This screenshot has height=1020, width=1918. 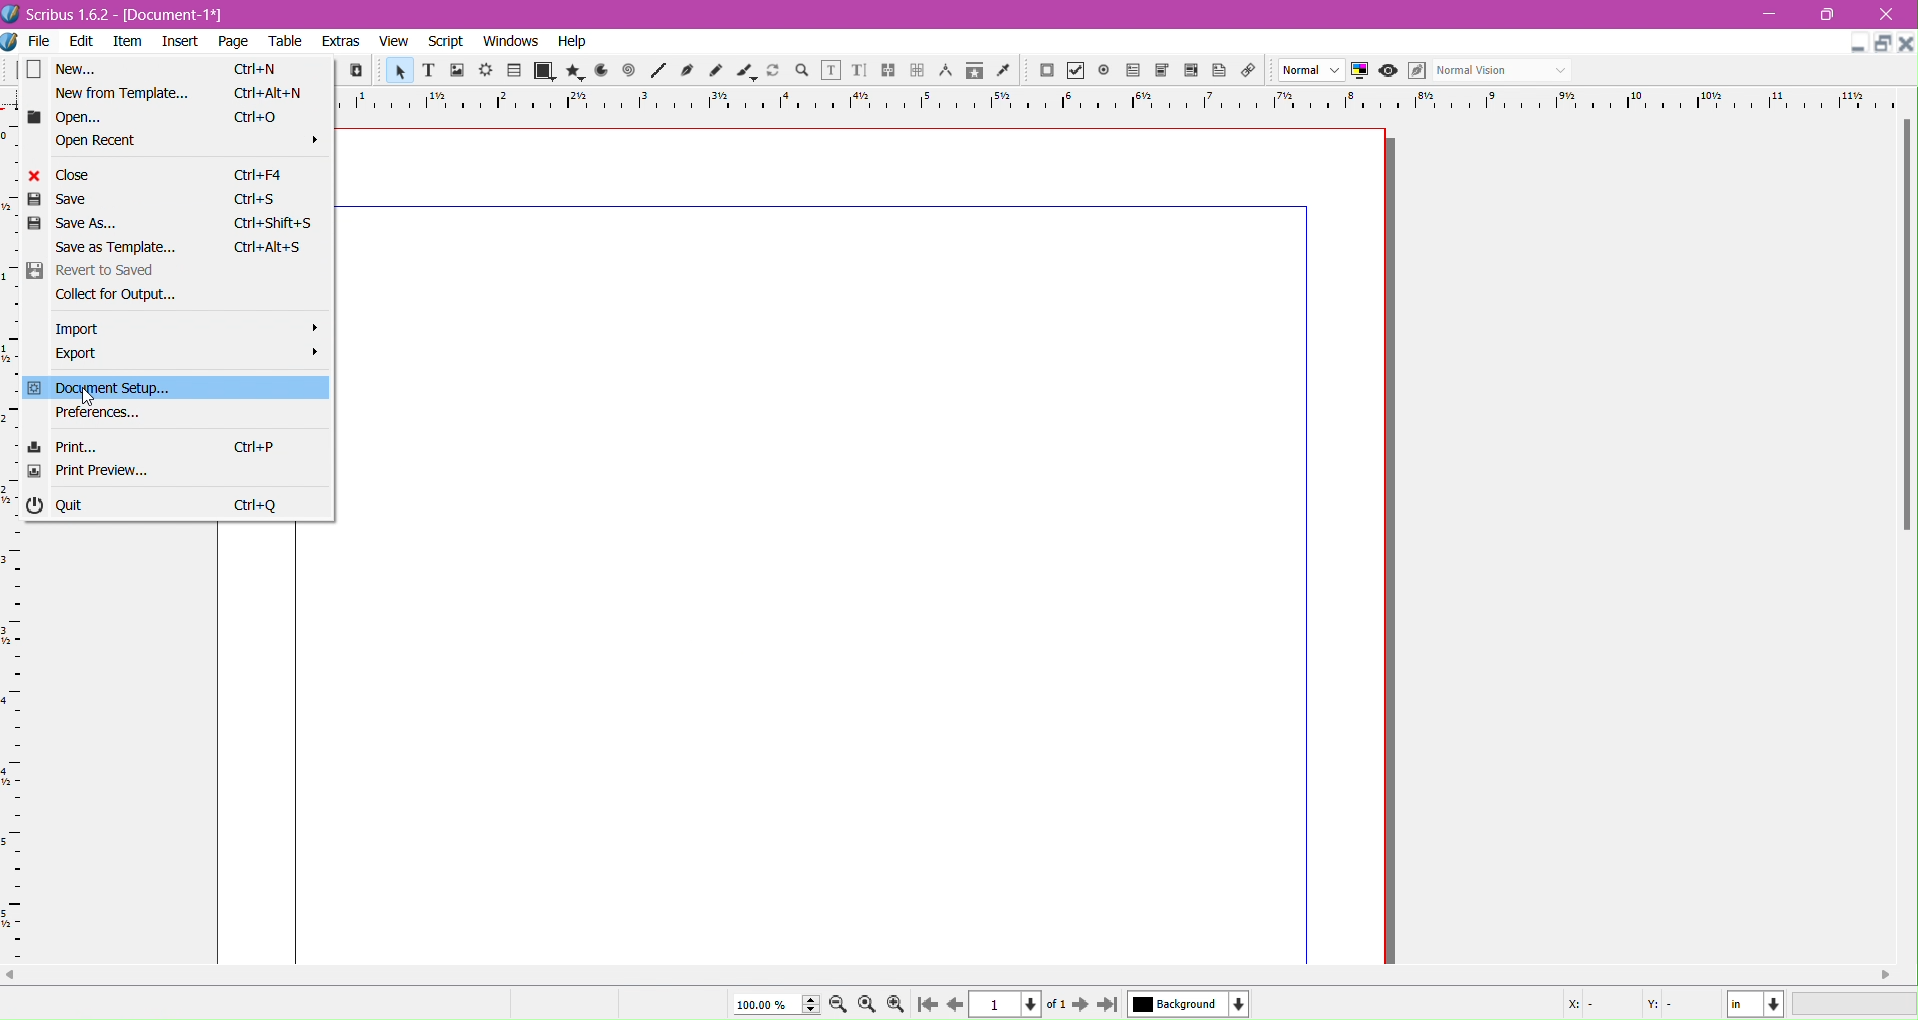 What do you see at coordinates (256, 199) in the screenshot?
I see `keyboard shortcut` at bounding box center [256, 199].